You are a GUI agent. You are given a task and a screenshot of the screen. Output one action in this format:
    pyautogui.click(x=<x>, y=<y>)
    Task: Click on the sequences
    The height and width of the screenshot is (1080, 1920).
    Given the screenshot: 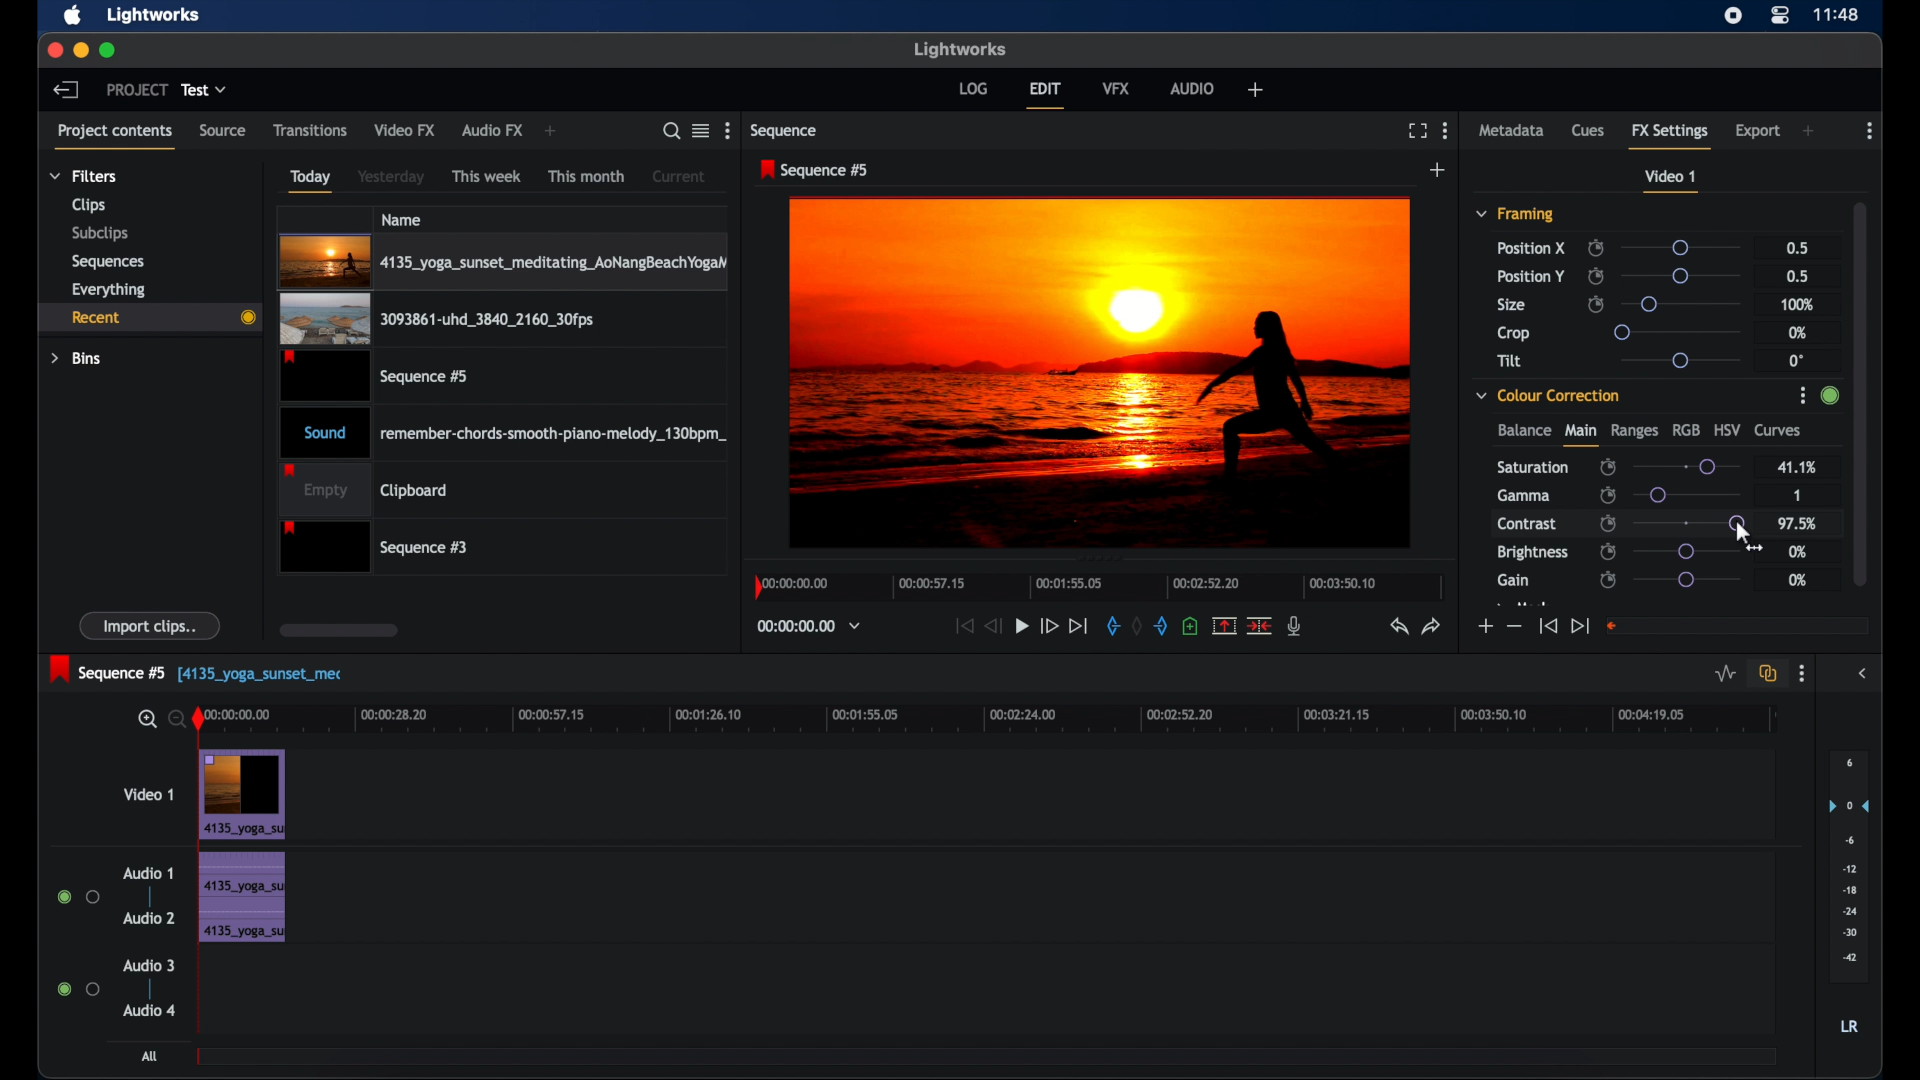 What is the action you would take?
    pyautogui.click(x=108, y=260)
    